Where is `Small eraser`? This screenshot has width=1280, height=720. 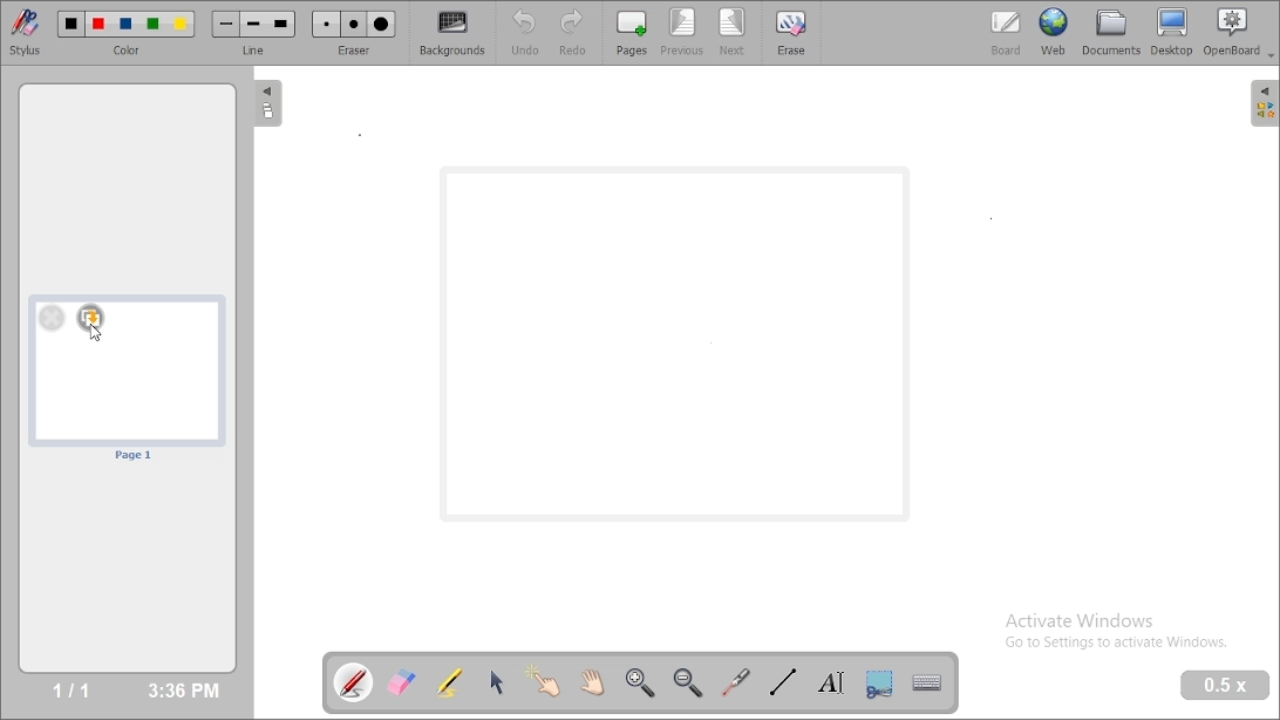
Small eraser is located at coordinates (326, 25).